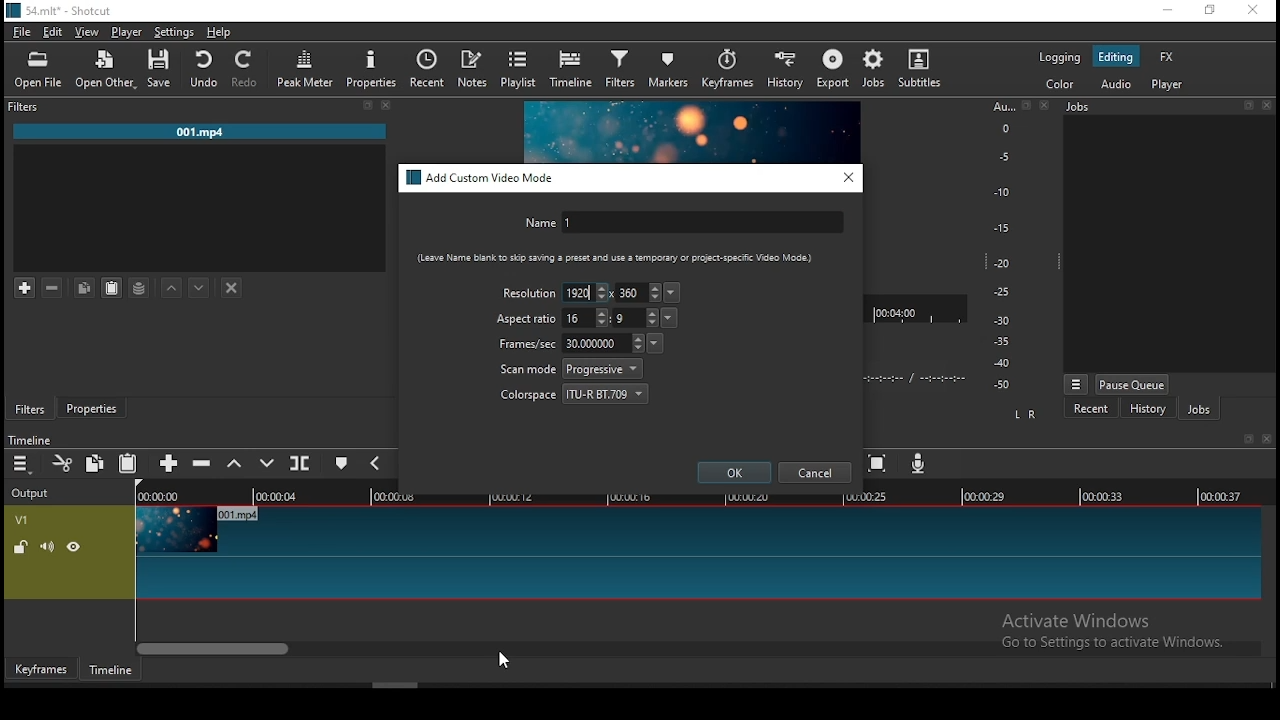 This screenshot has width=1280, height=720. I want to click on restore, so click(1026, 106).